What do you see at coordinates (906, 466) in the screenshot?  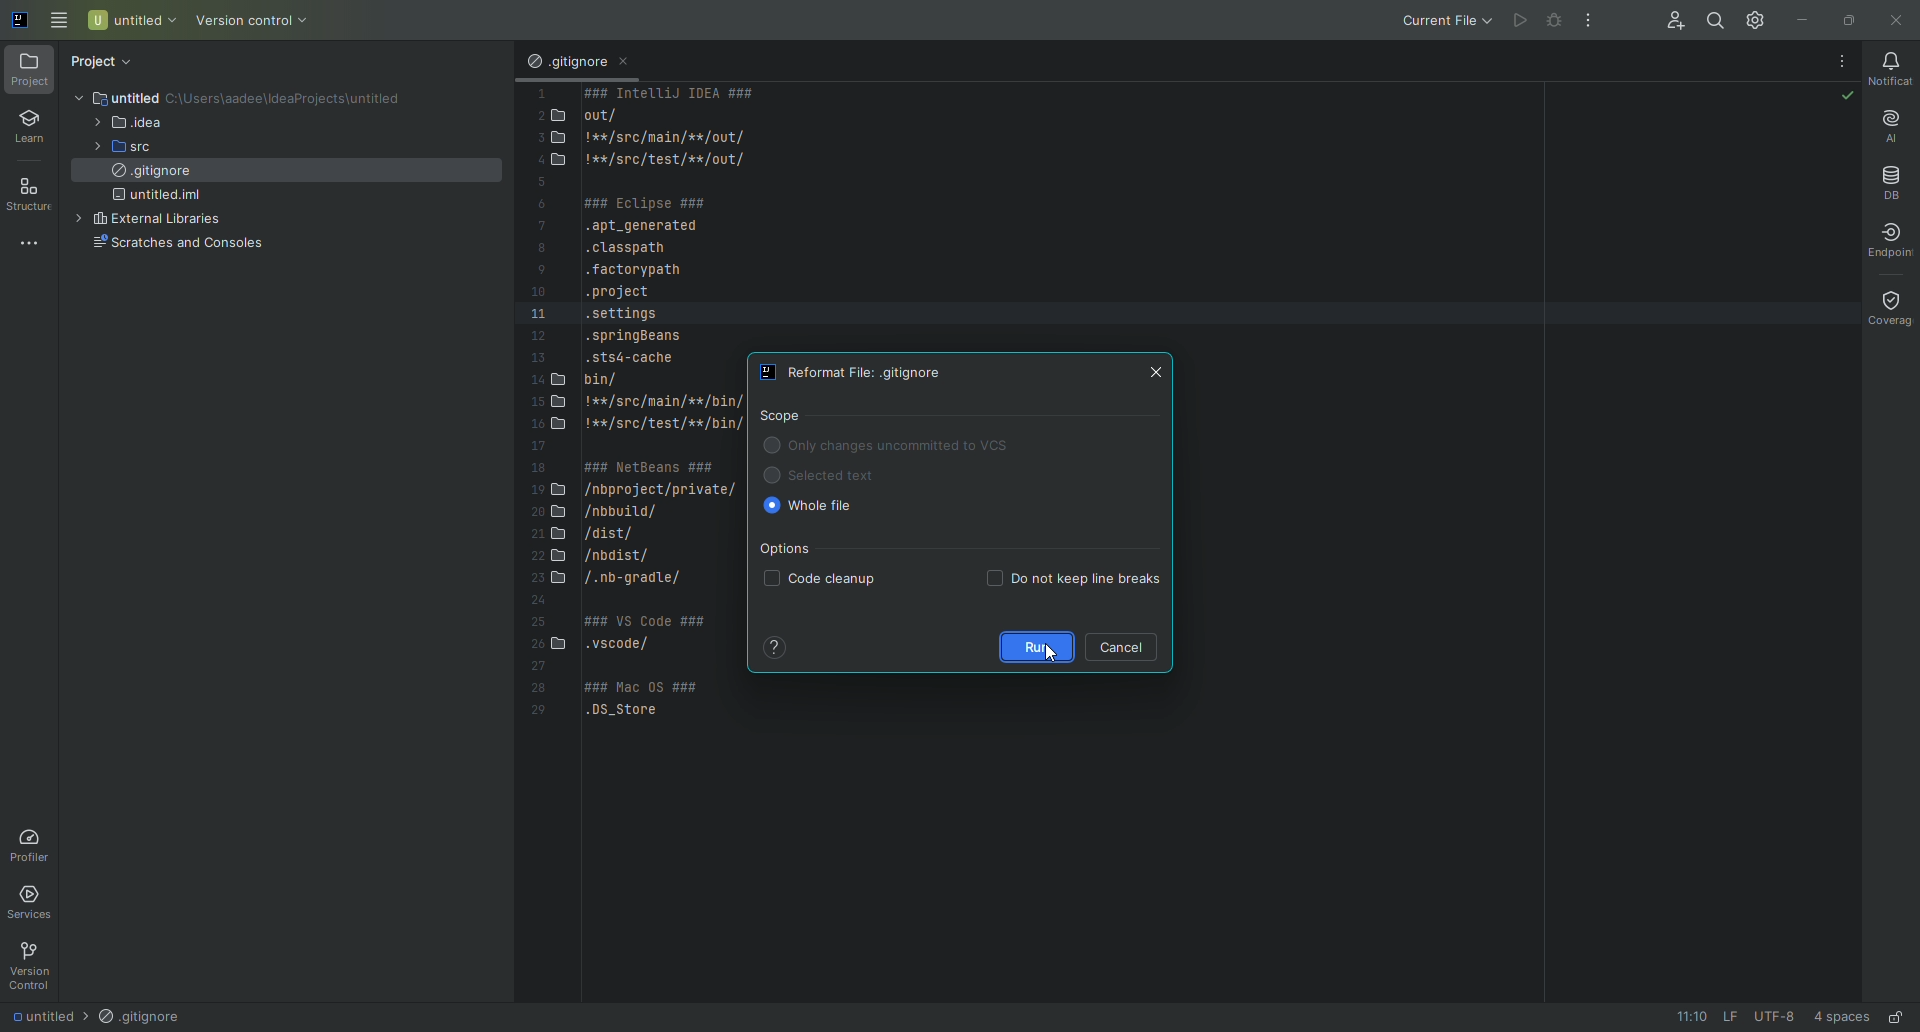 I see `Scope: Whole file (checked)` at bounding box center [906, 466].